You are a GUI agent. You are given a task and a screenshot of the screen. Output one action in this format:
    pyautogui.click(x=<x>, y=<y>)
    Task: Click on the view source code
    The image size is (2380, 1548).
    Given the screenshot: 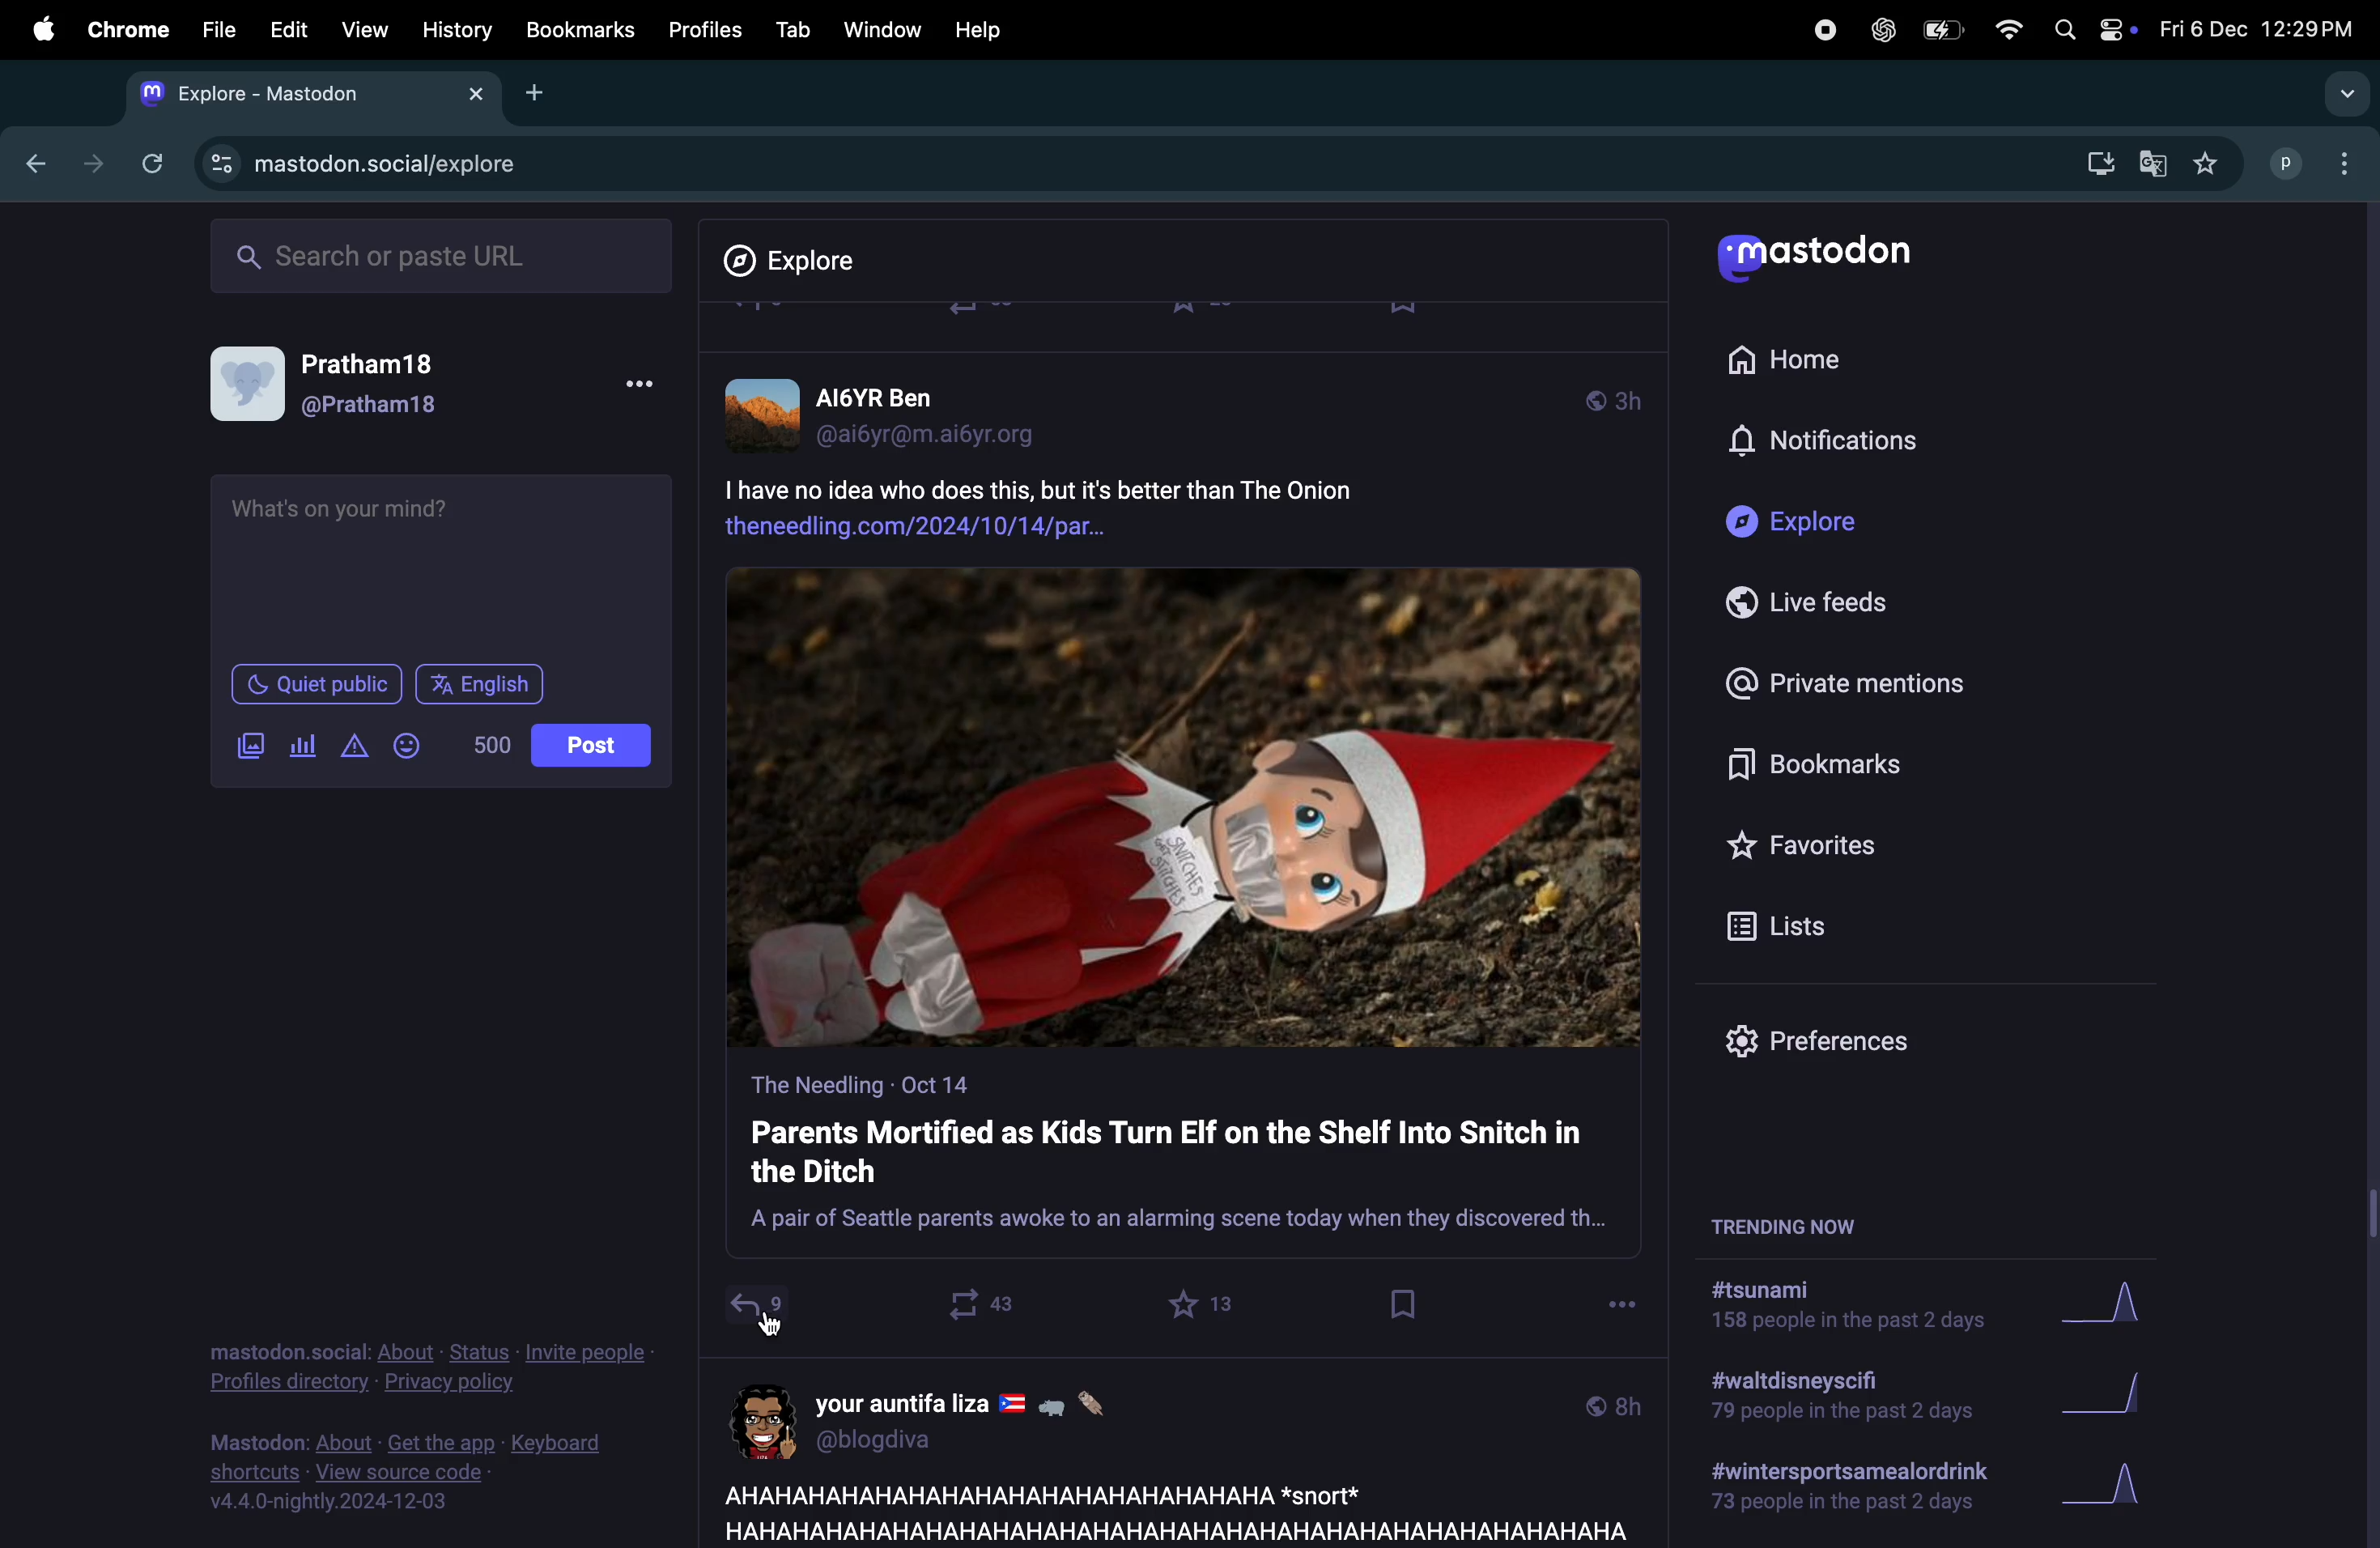 What is the action you would take?
    pyautogui.click(x=423, y=1472)
    